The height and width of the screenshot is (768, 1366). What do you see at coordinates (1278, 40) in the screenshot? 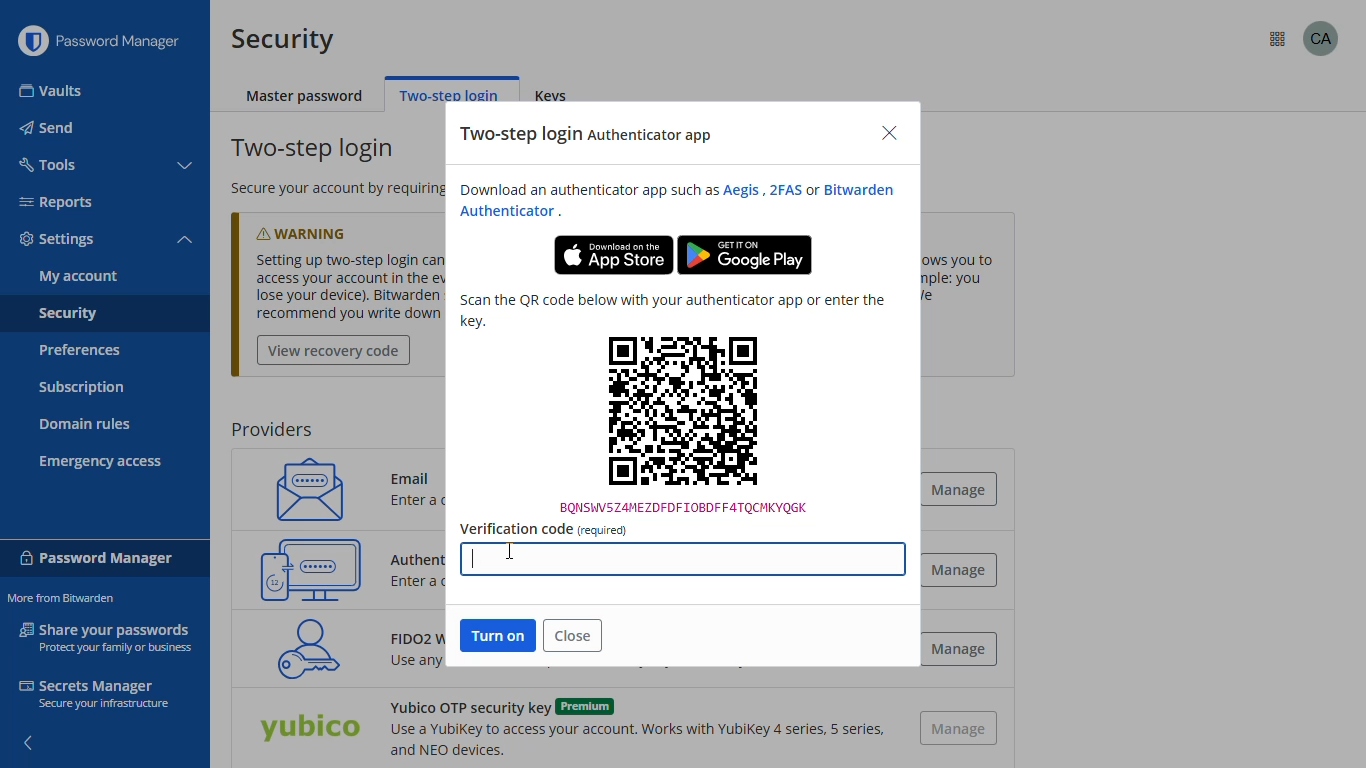
I see `more from bitwarden` at bounding box center [1278, 40].